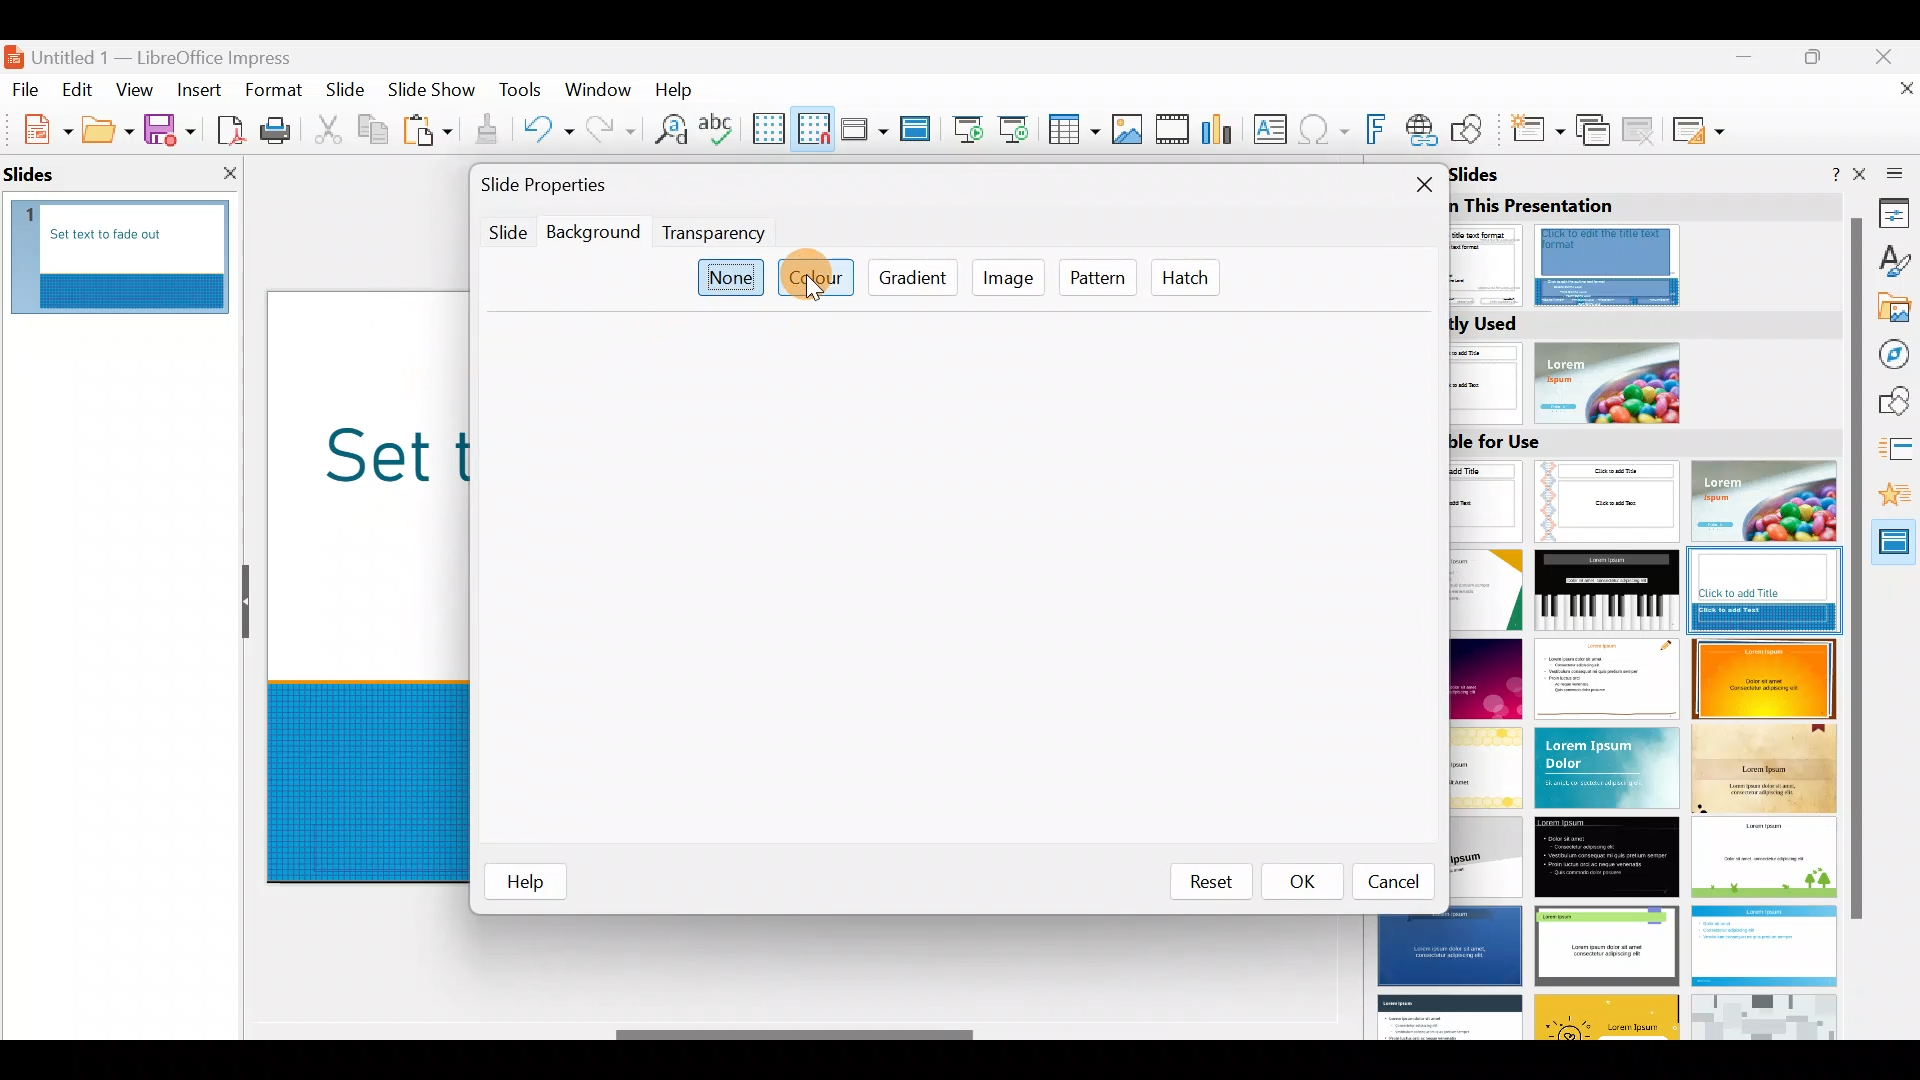  What do you see at coordinates (26, 88) in the screenshot?
I see `File` at bounding box center [26, 88].